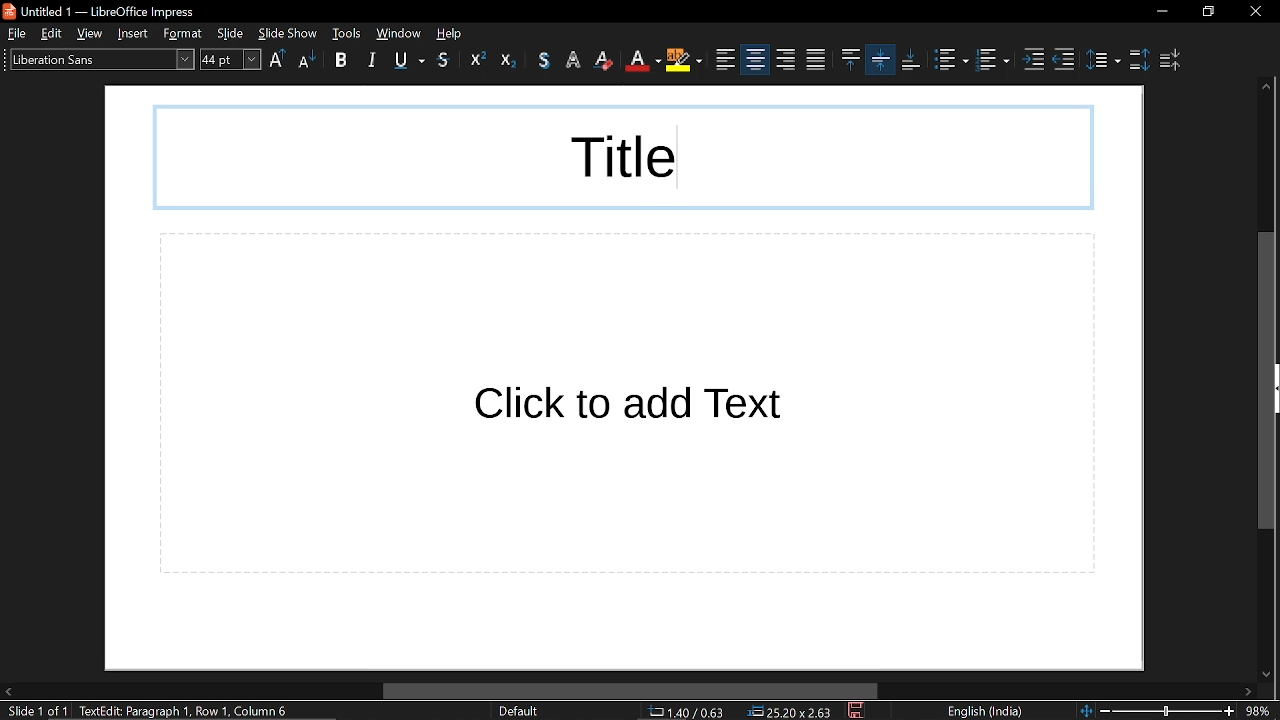 The height and width of the screenshot is (720, 1280). Describe the element at coordinates (911, 60) in the screenshot. I see `align bottom` at that location.